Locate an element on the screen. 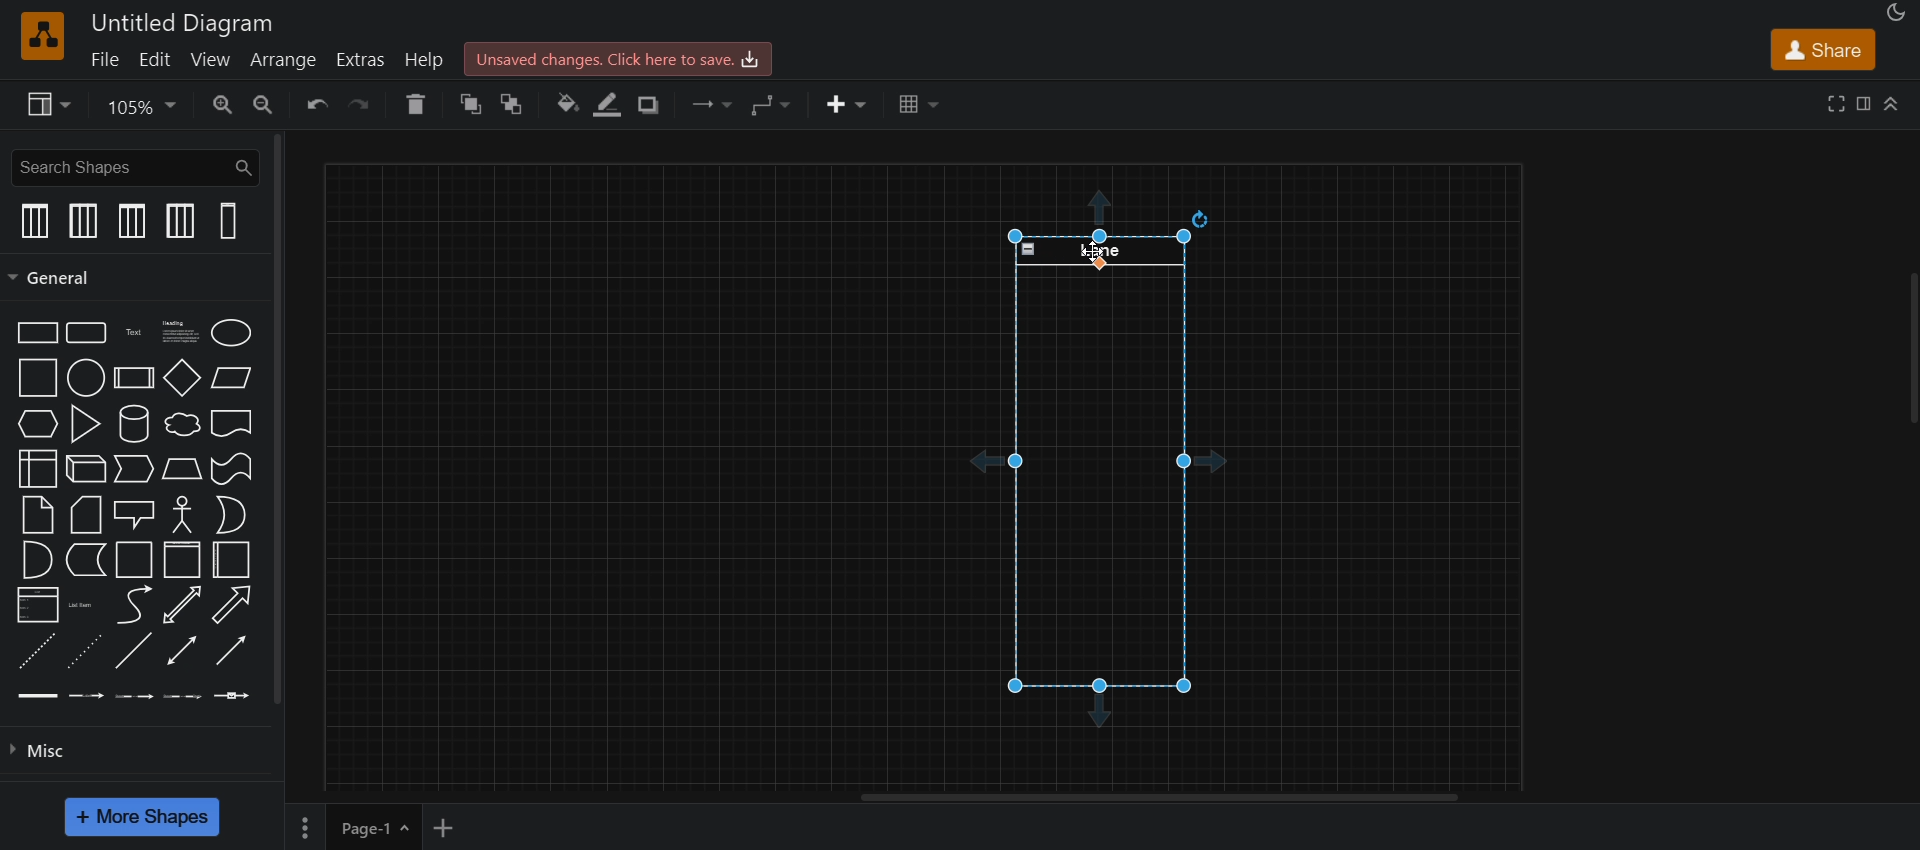 This screenshot has height=850, width=1920. share is located at coordinates (1822, 48).